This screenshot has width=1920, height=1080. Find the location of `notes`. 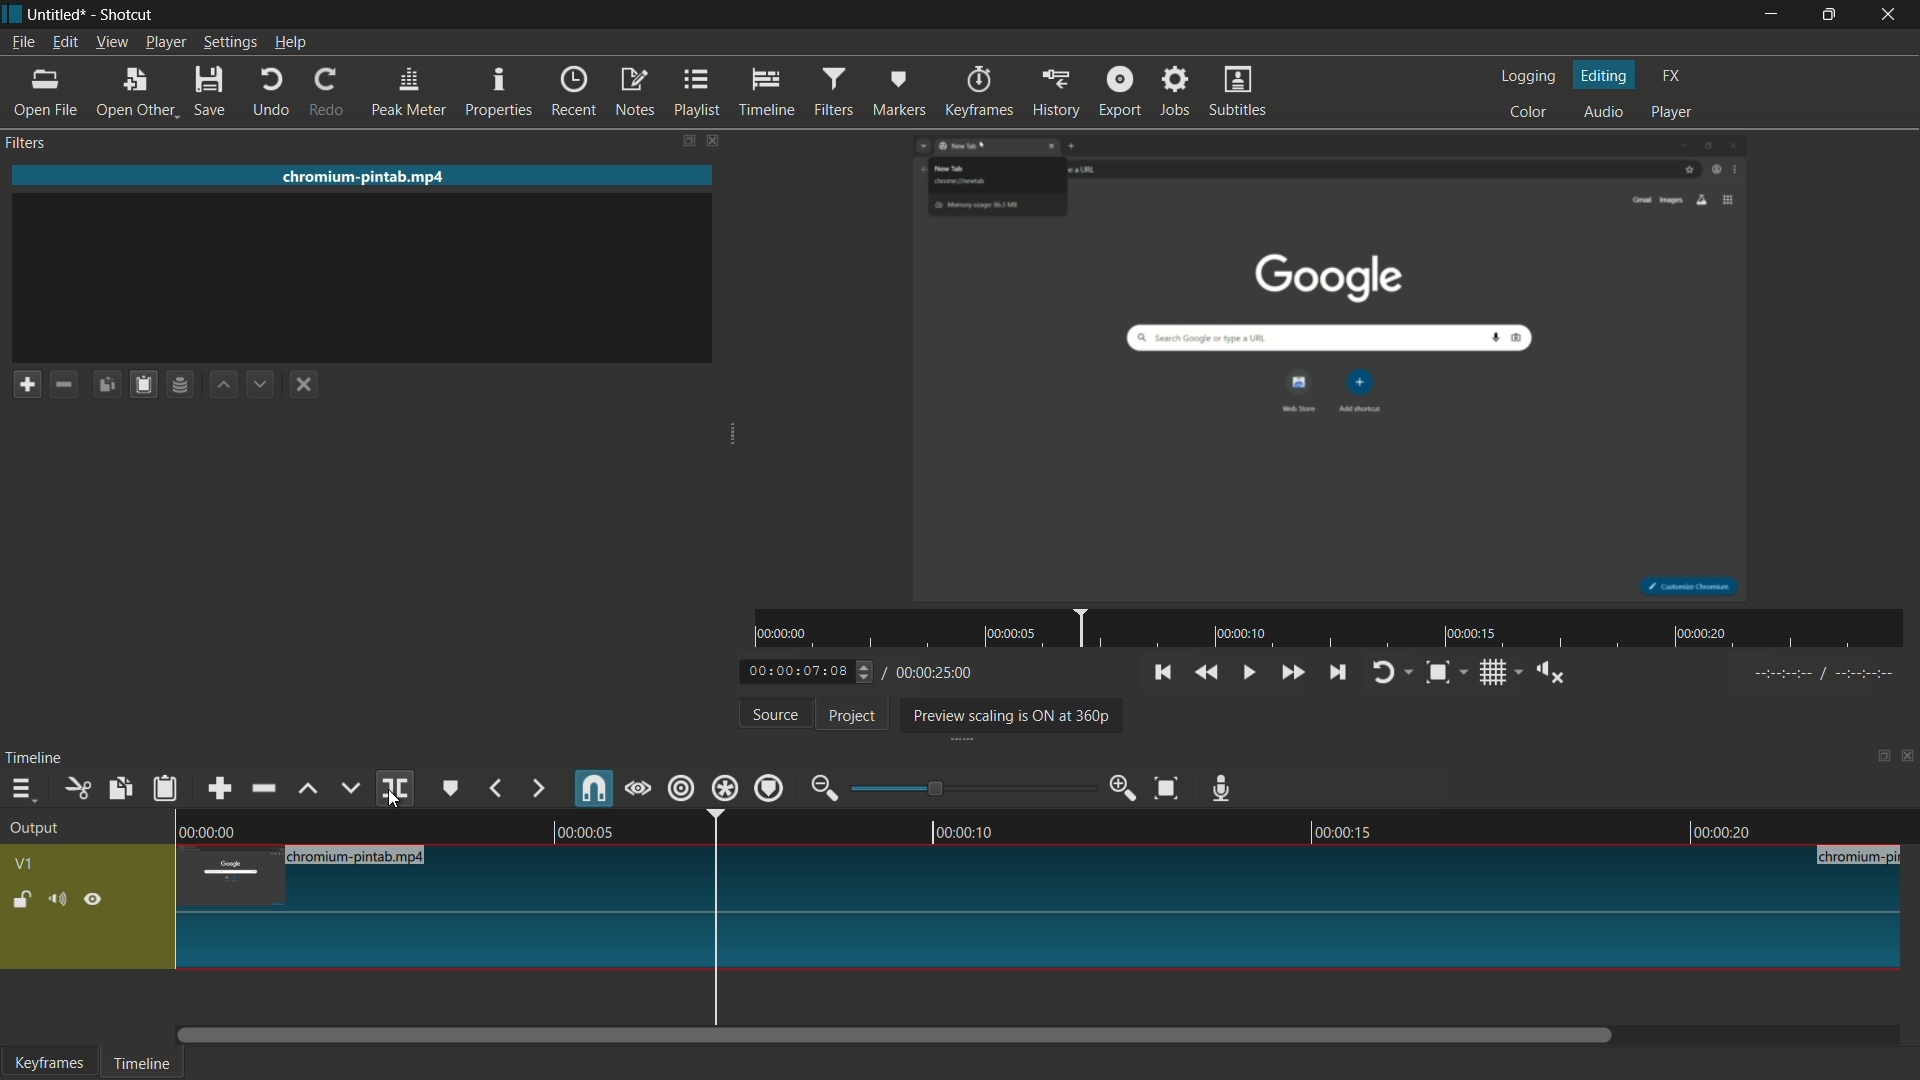

notes is located at coordinates (634, 92).